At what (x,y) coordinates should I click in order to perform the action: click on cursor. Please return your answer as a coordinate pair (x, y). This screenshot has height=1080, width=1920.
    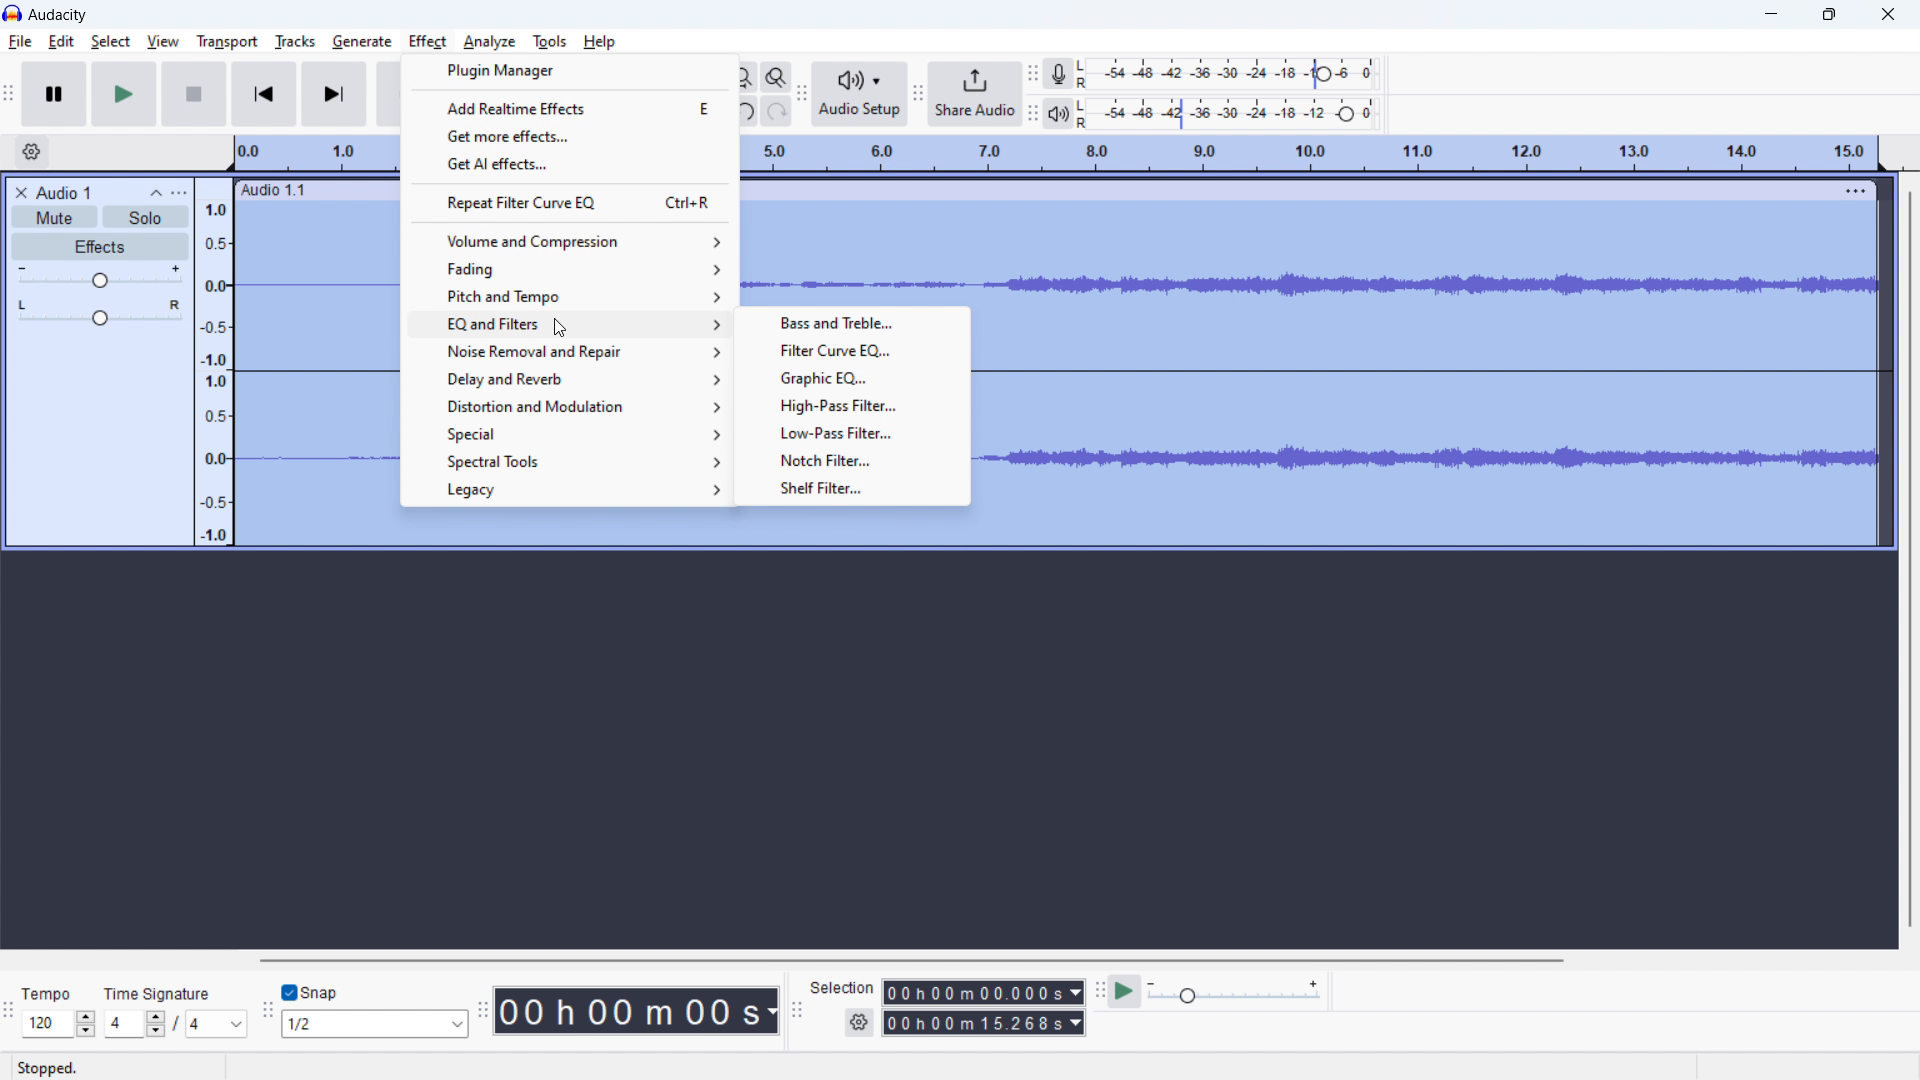
    Looking at the image, I should click on (555, 324).